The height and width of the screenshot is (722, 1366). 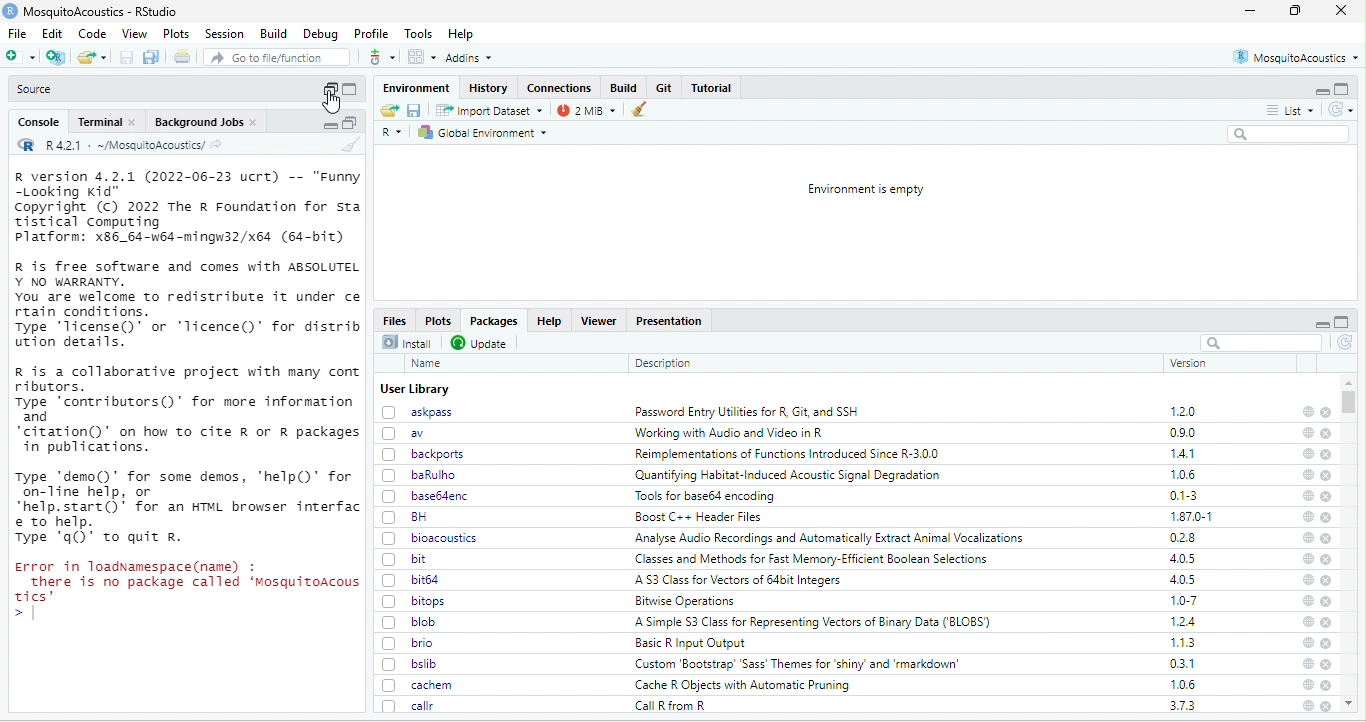 What do you see at coordinates (1327, 434) in the screenshot?
I see `close` at bounding box center [1327, 434].